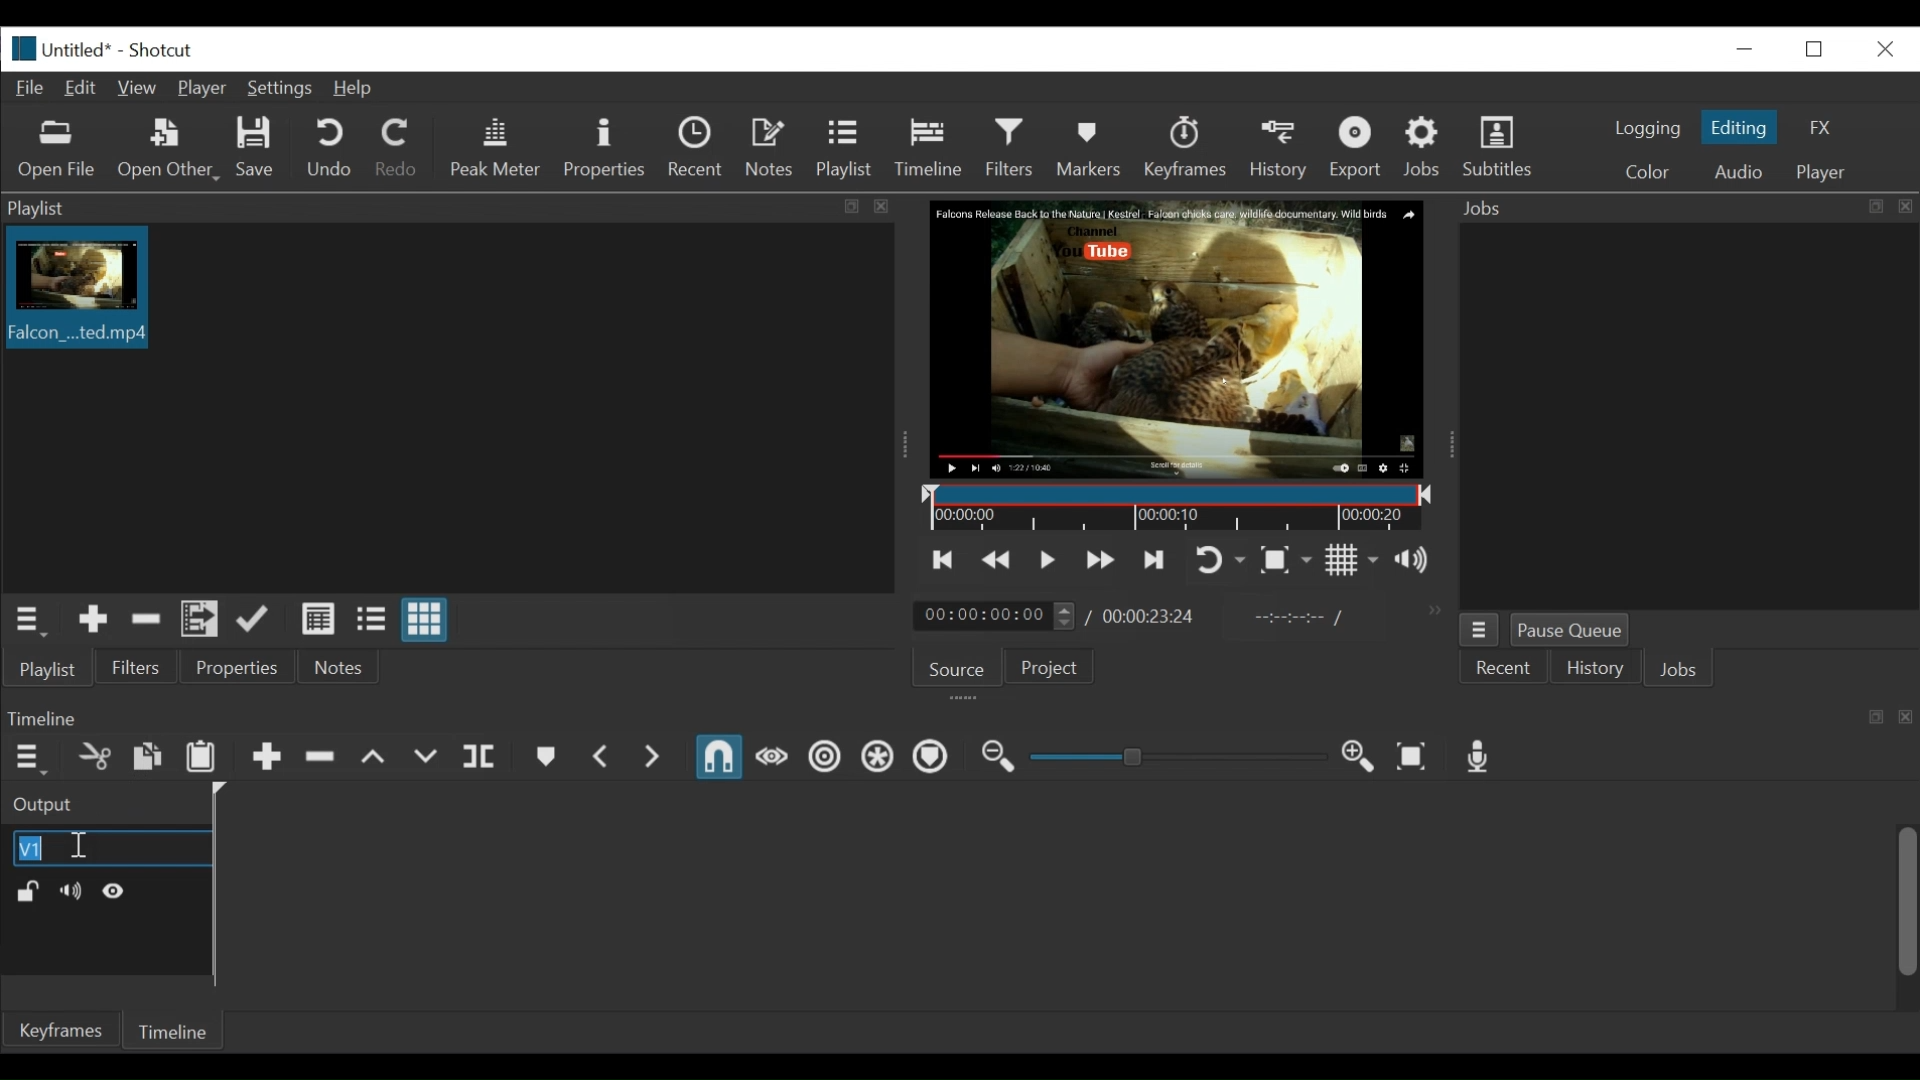 Image resolution: width=1920 pixels, height=1080 pixels. I want to click on Adjust Zoom Slider, so click(1178, 756).